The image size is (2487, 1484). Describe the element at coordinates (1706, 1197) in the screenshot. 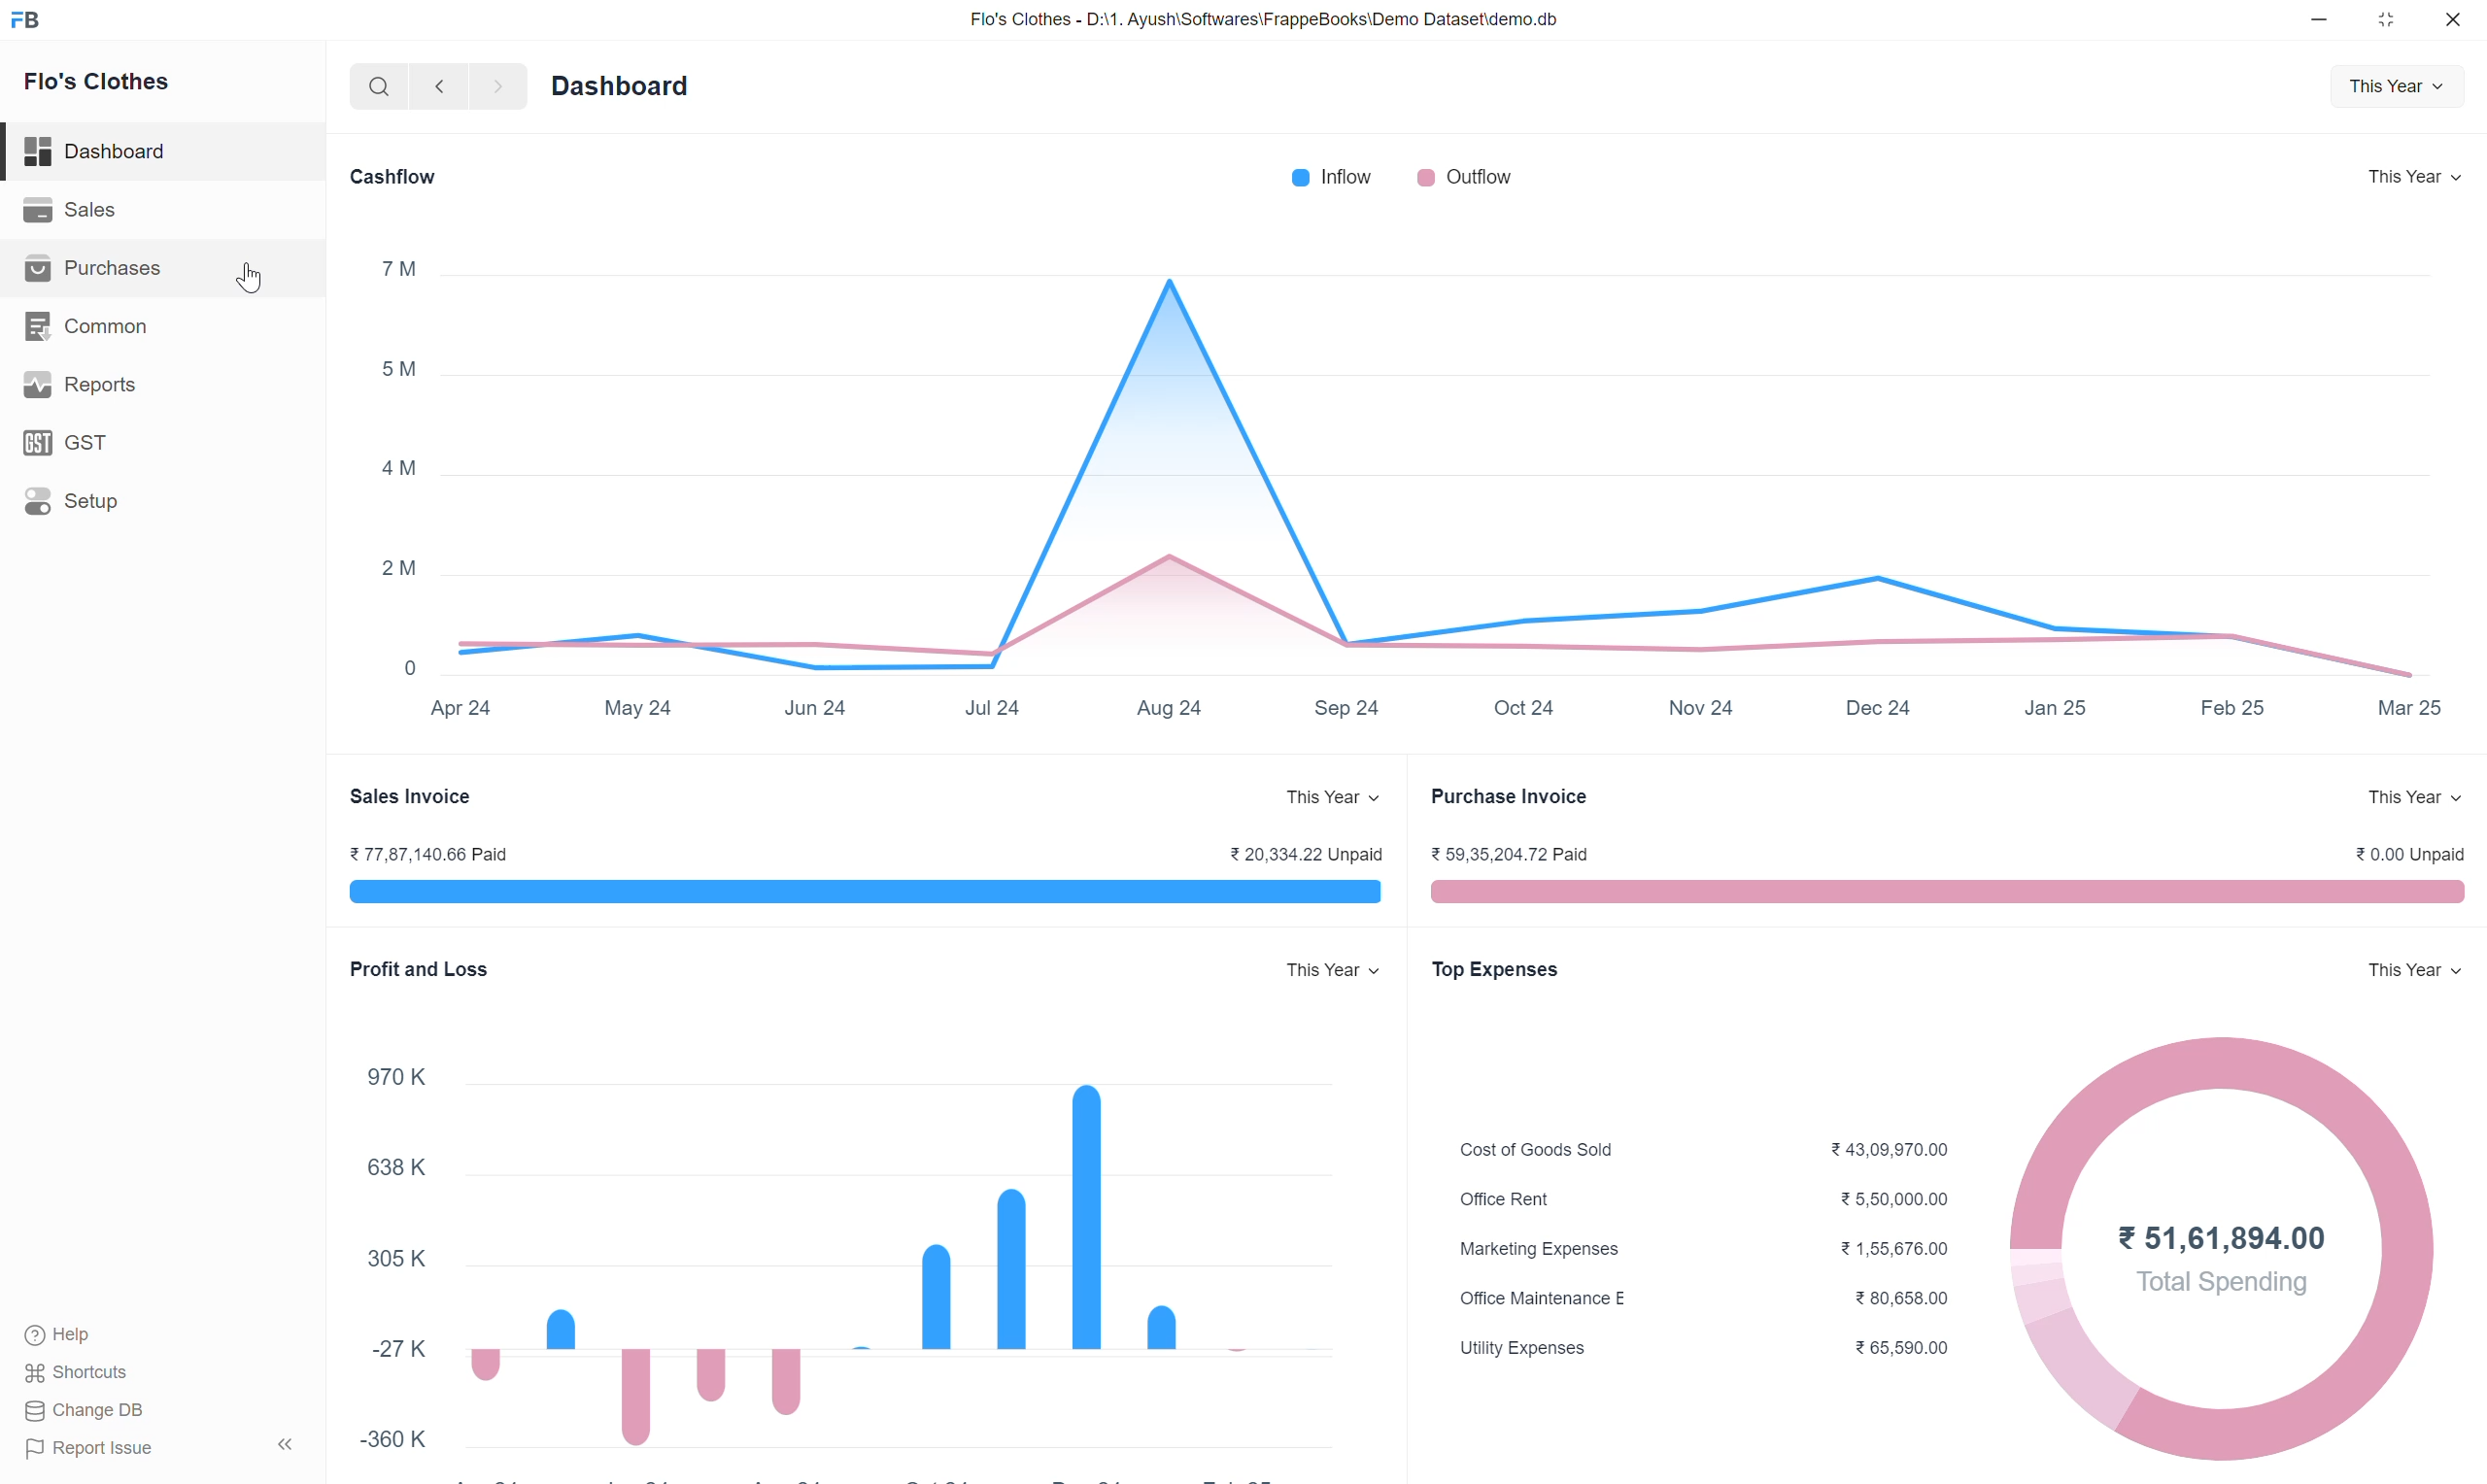

I see `Office Rent 5,50,000.00` at that location.